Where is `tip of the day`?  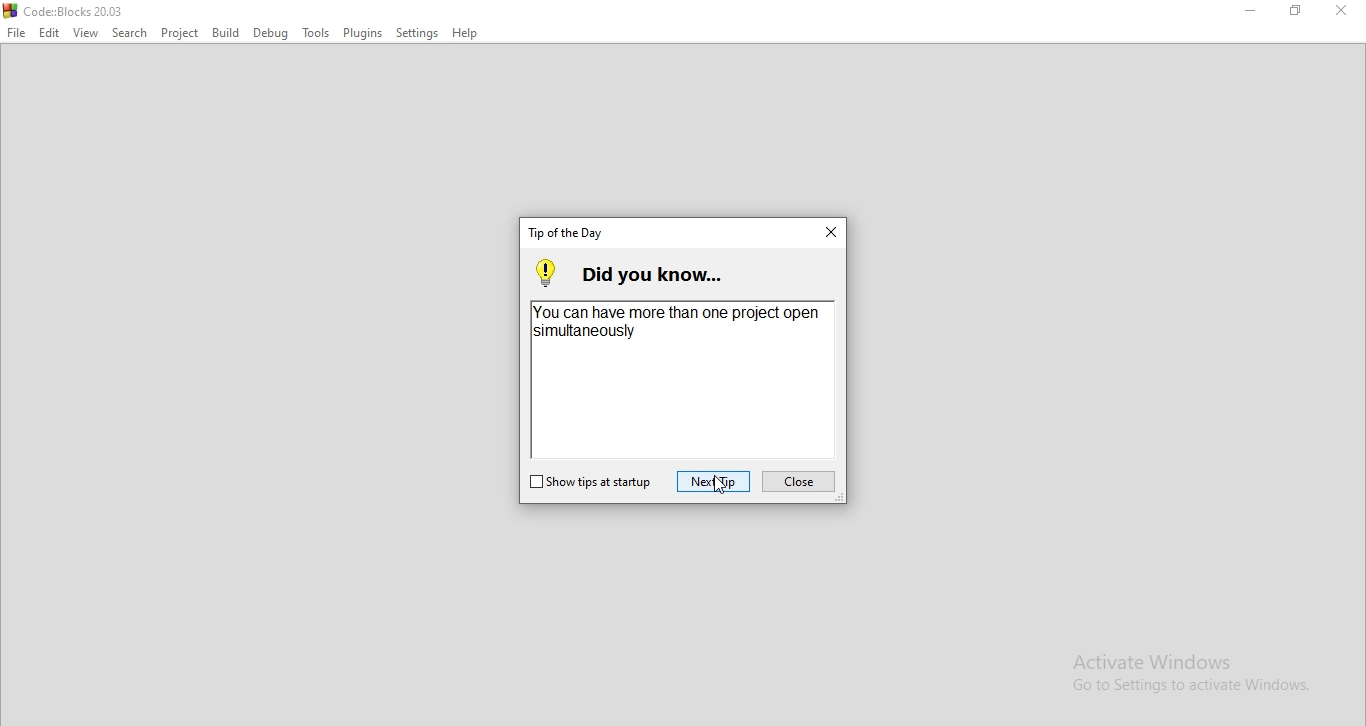
tip of the day is located at coordinates (565, 233).